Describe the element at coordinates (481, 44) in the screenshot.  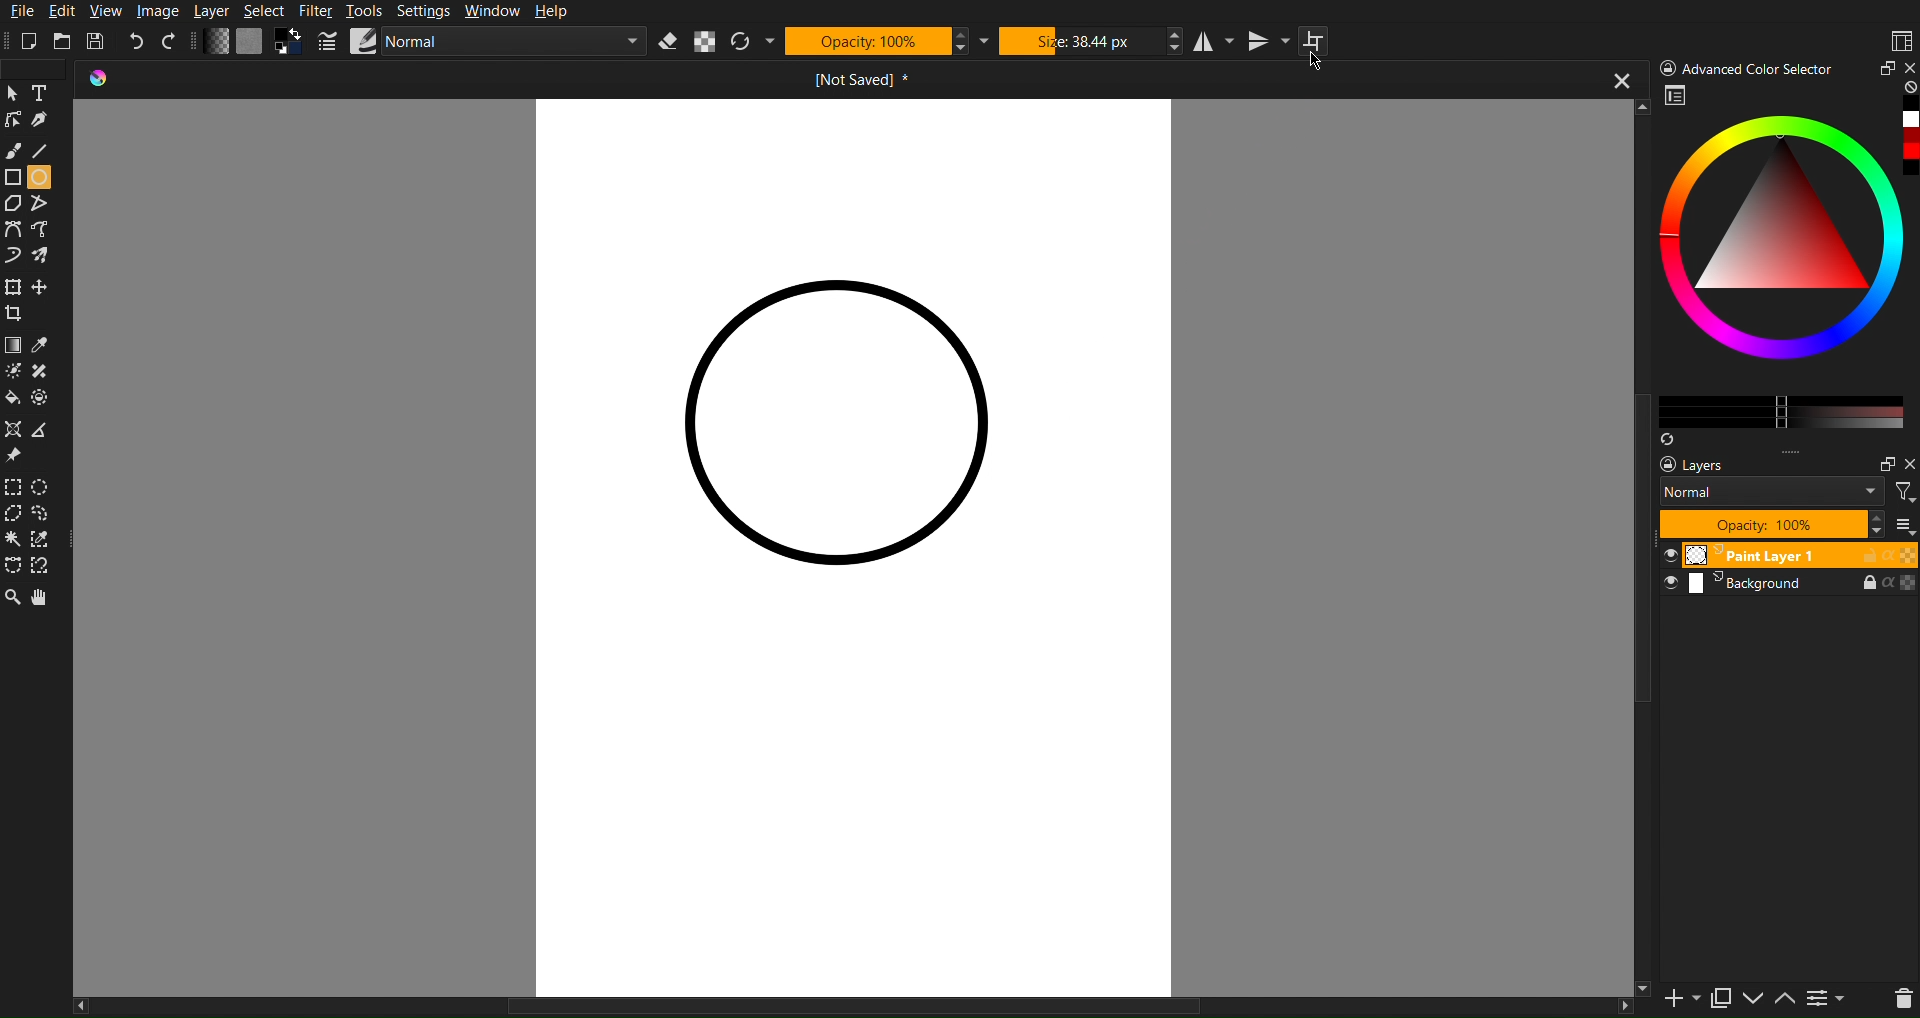
I see `Brush Settings` at that location.